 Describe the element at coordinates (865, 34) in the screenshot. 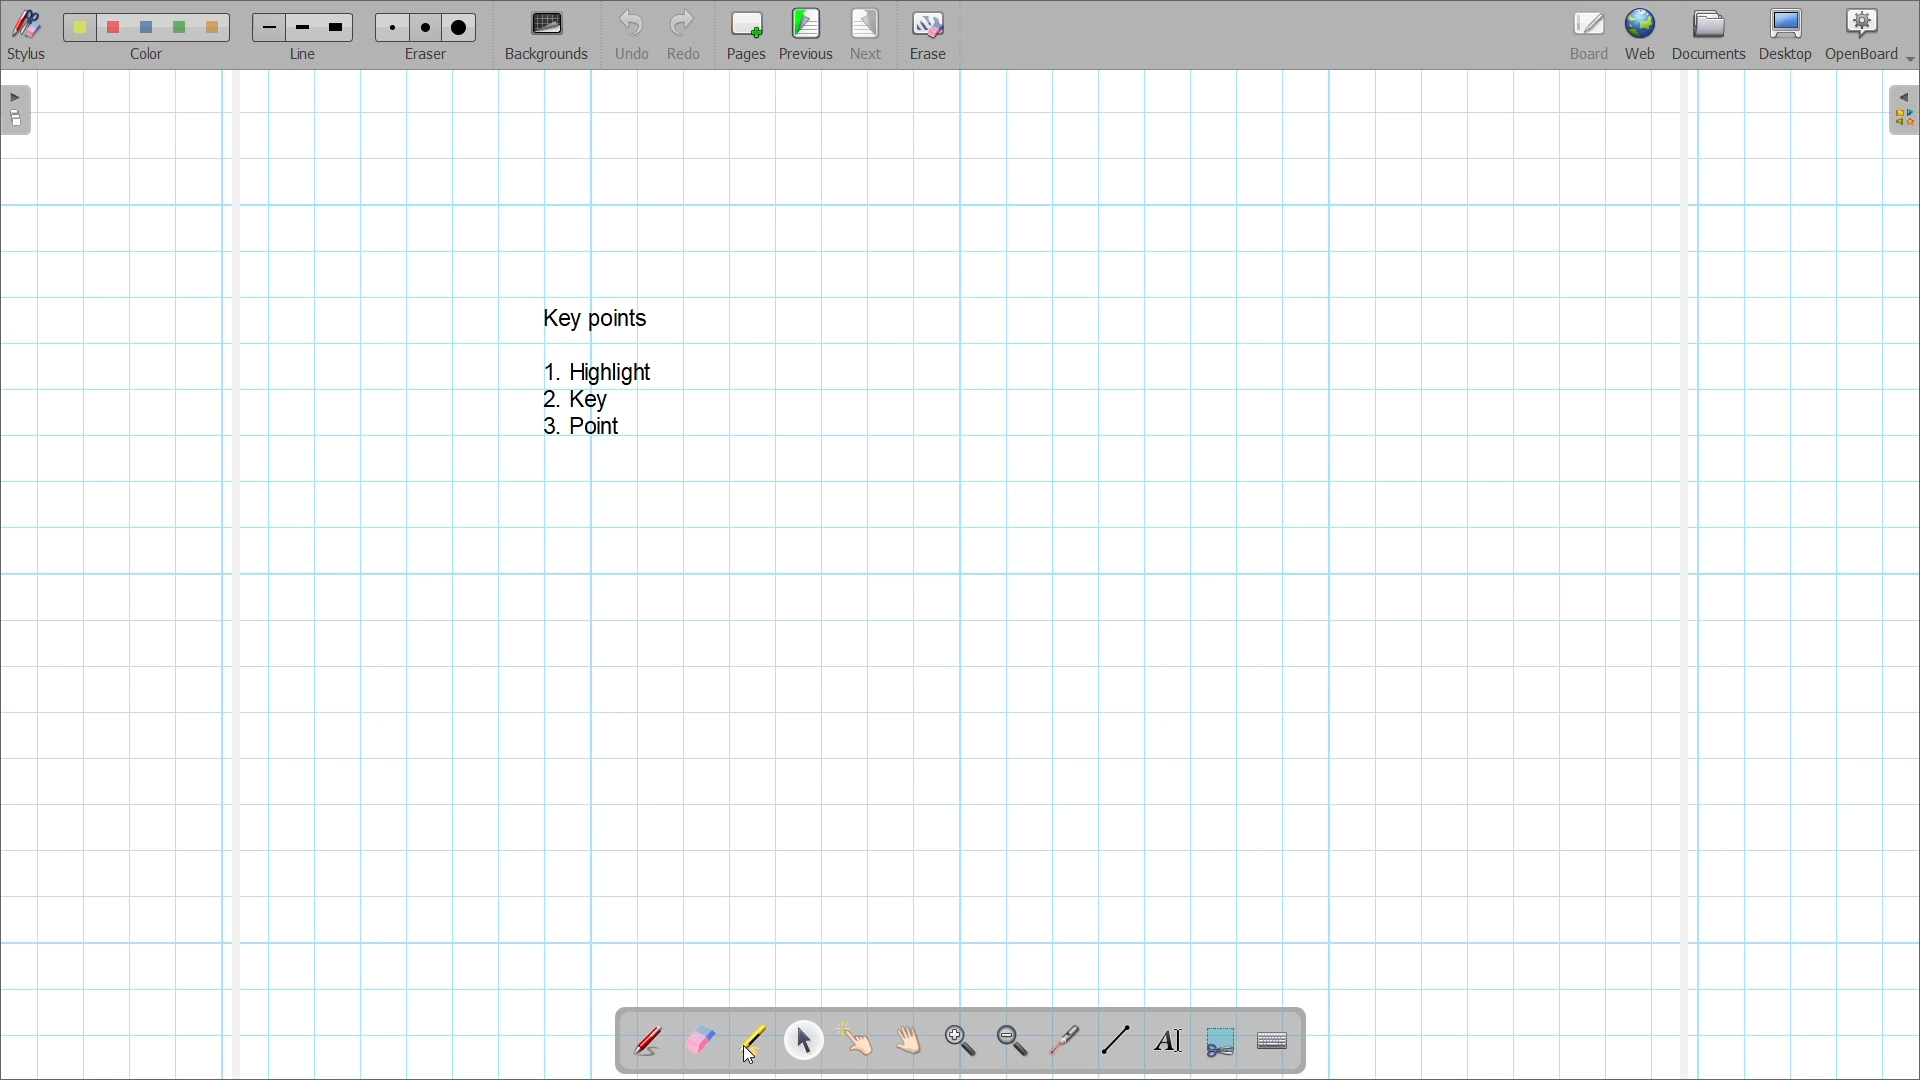

I see `Go to next page` at that location.